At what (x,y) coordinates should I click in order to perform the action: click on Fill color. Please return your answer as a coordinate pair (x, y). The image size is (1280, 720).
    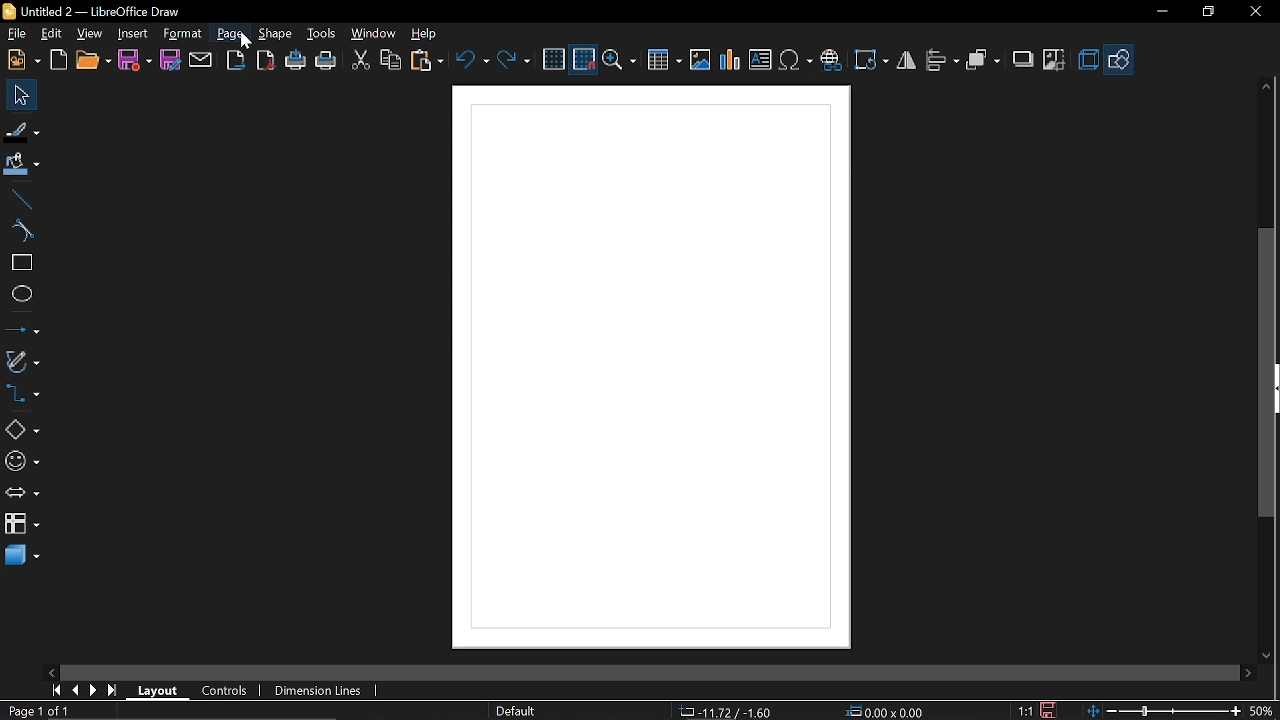
    Looking at the image, I should click on (21, 166).